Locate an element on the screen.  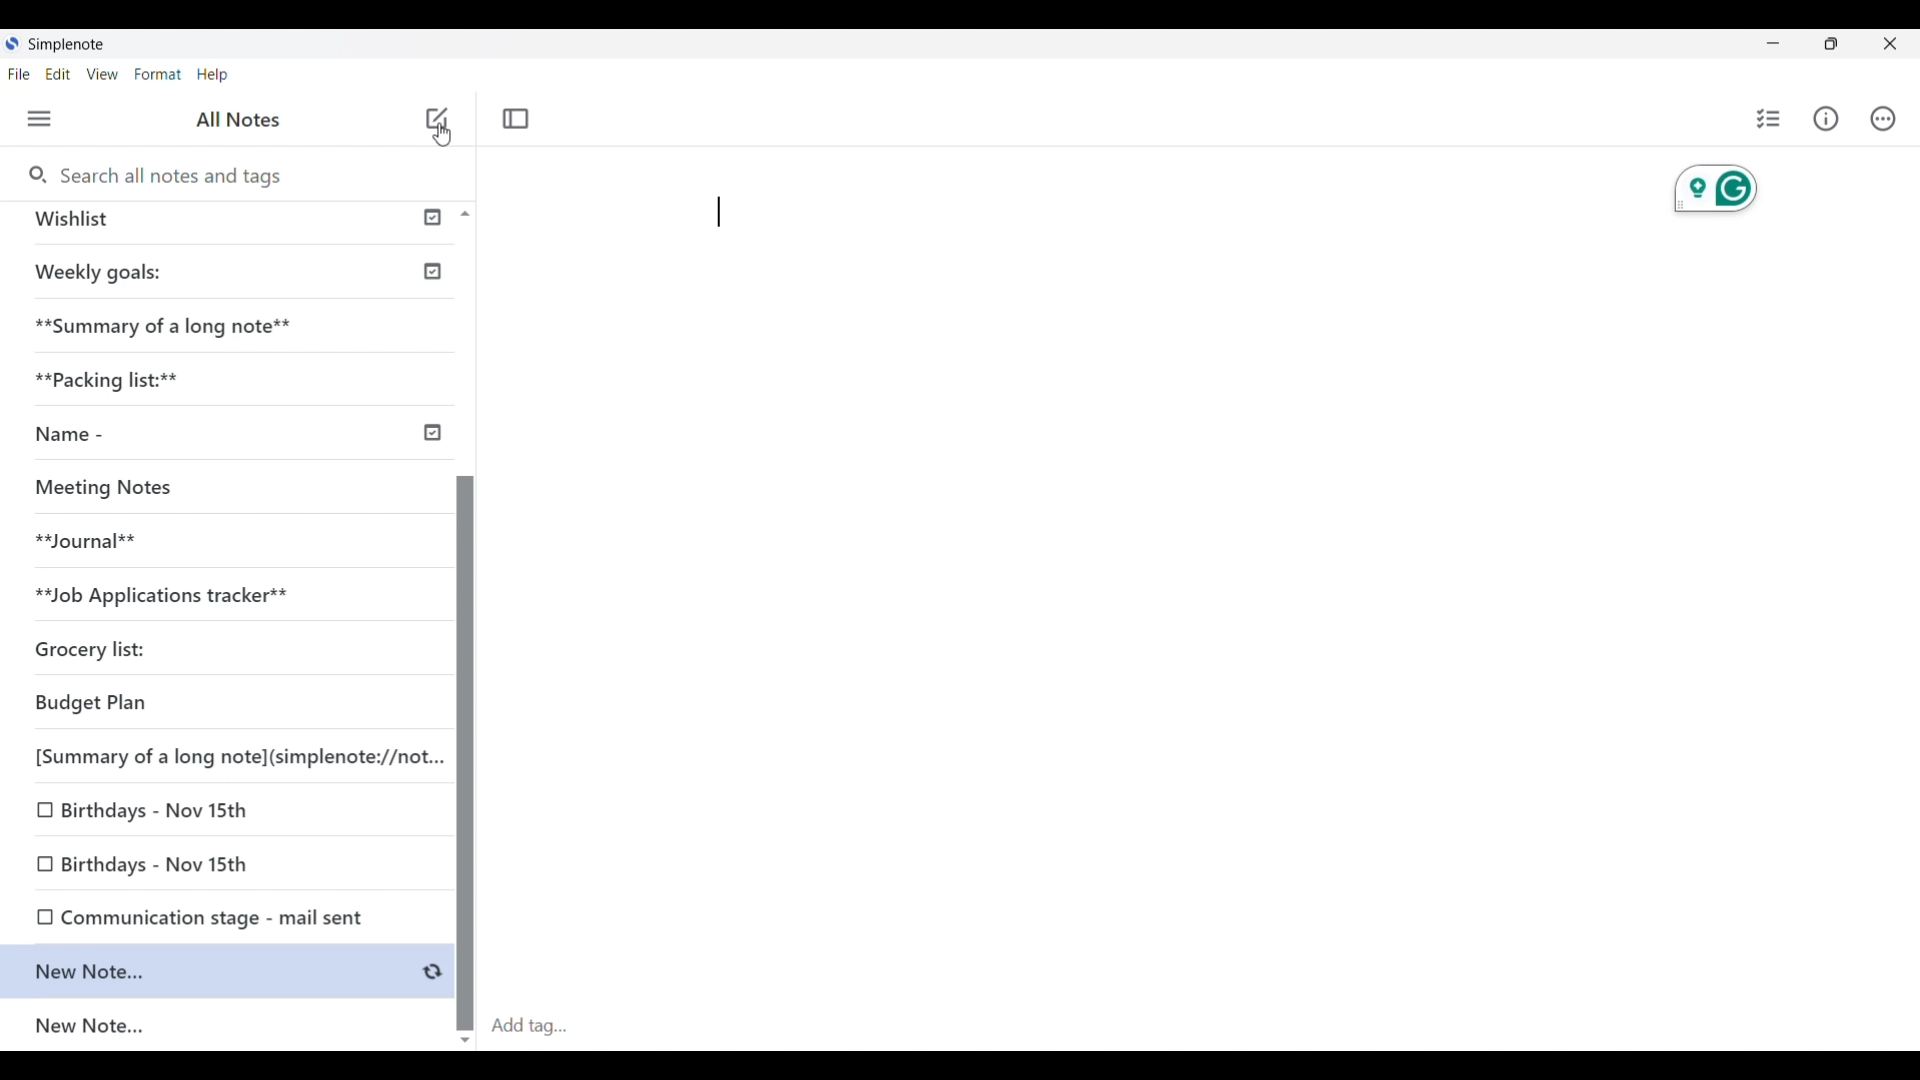
timeline is located at coordinates (431, 274).